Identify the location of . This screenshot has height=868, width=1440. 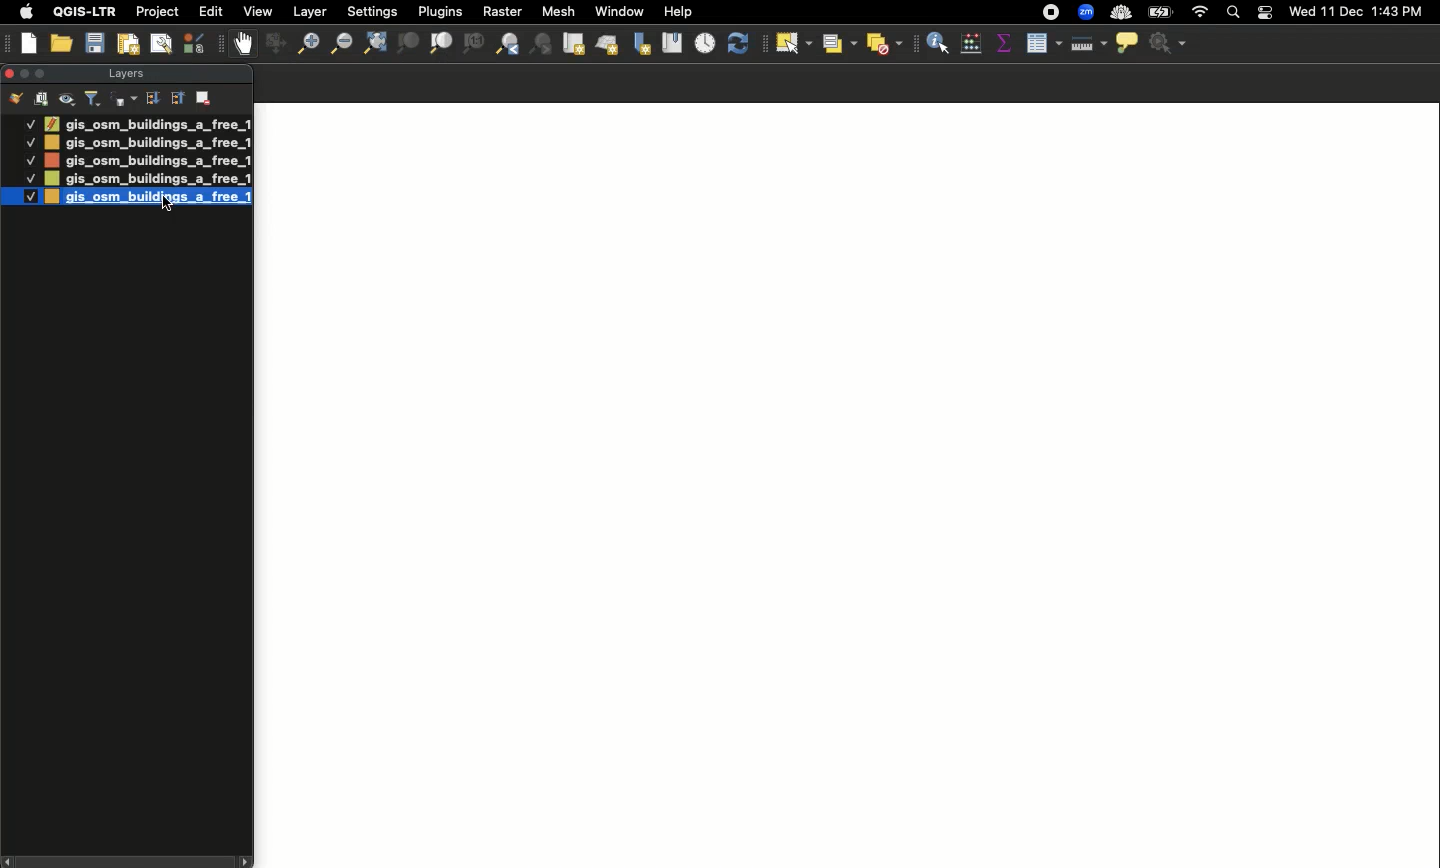
(9, 44).